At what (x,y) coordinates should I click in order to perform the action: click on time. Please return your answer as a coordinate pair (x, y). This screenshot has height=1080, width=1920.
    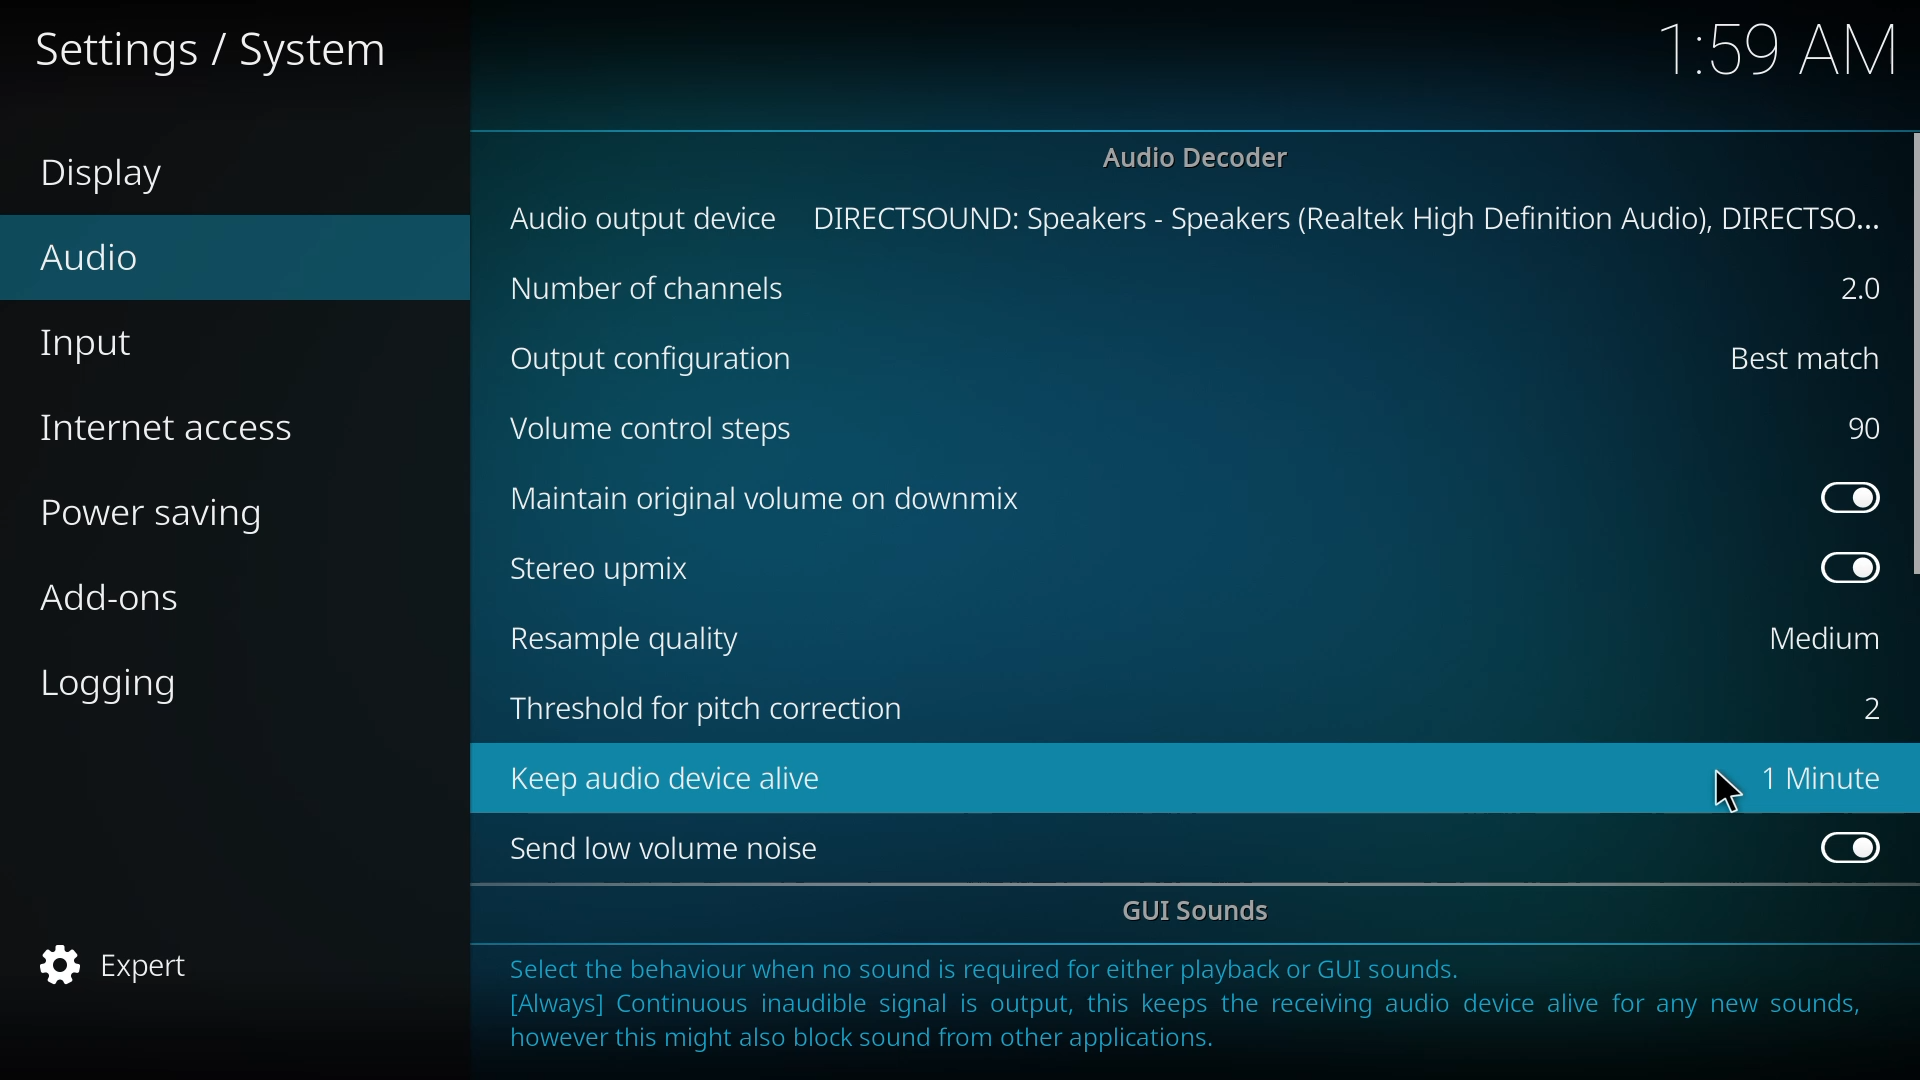
    Looking at the image, I should click on (1782, 49).